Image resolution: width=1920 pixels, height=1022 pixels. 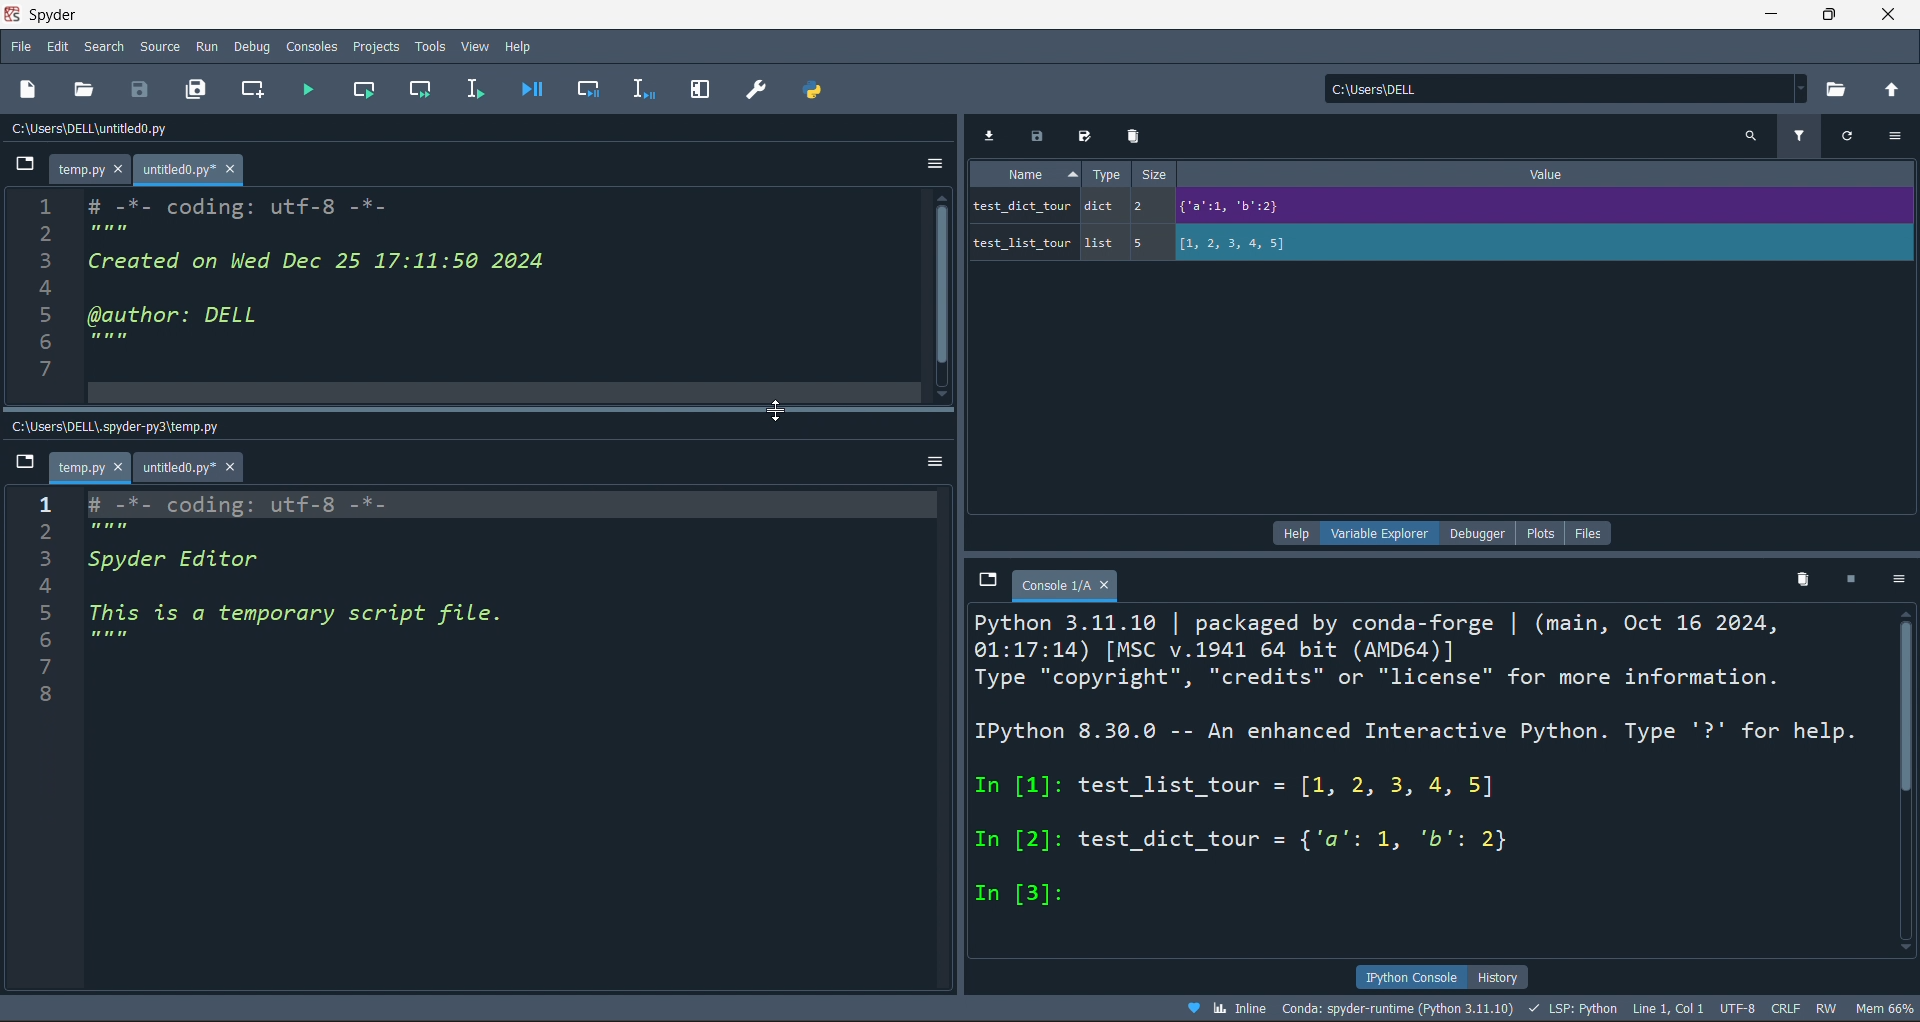 I want to click on search, so click(x=103, y=46).